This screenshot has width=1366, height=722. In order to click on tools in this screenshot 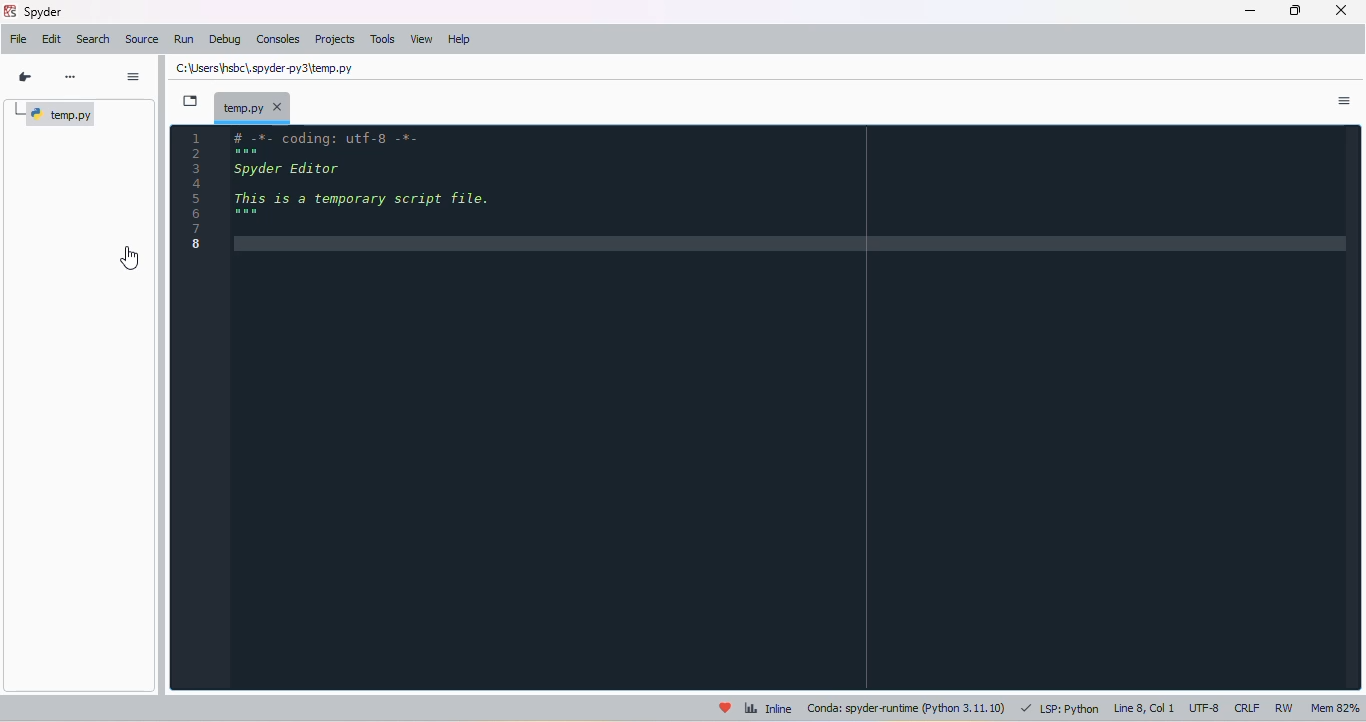, I will do `click(383, 39)`.